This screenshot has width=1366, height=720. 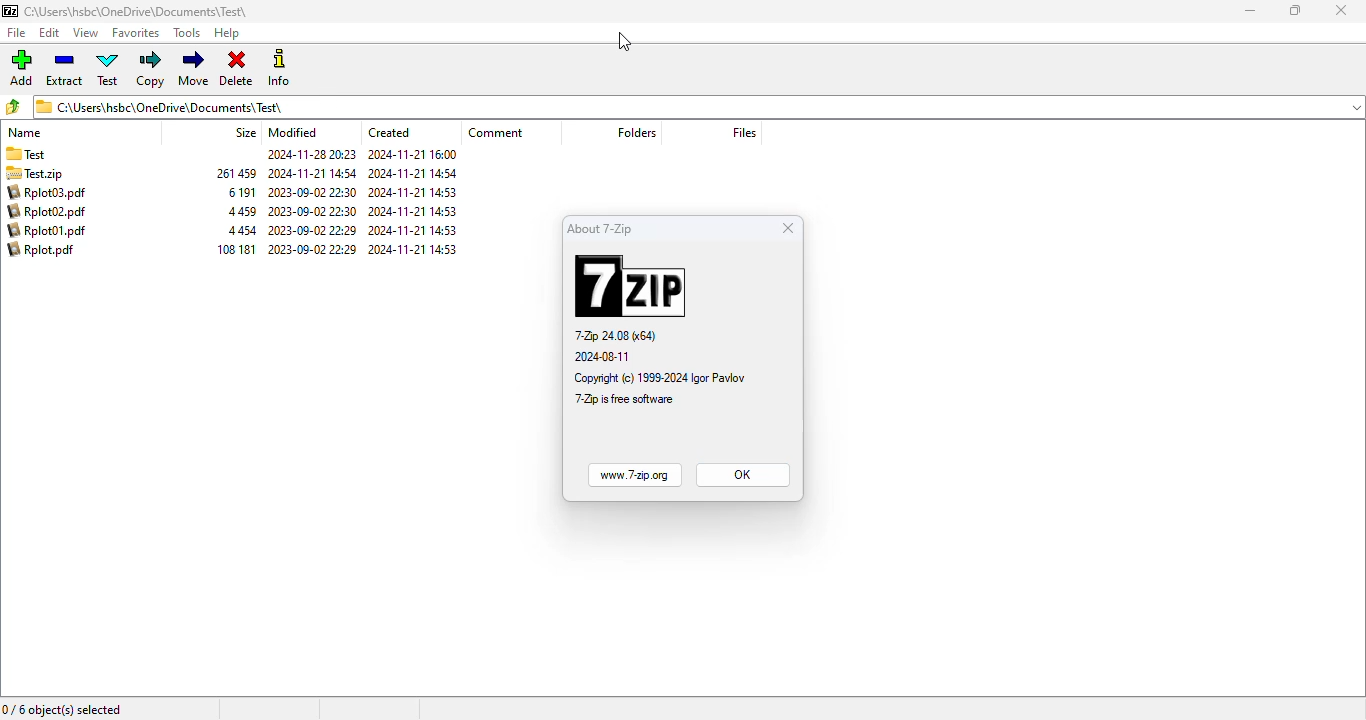 I want to click on 2023-09-02 22:29, so click(x=312, y=250).